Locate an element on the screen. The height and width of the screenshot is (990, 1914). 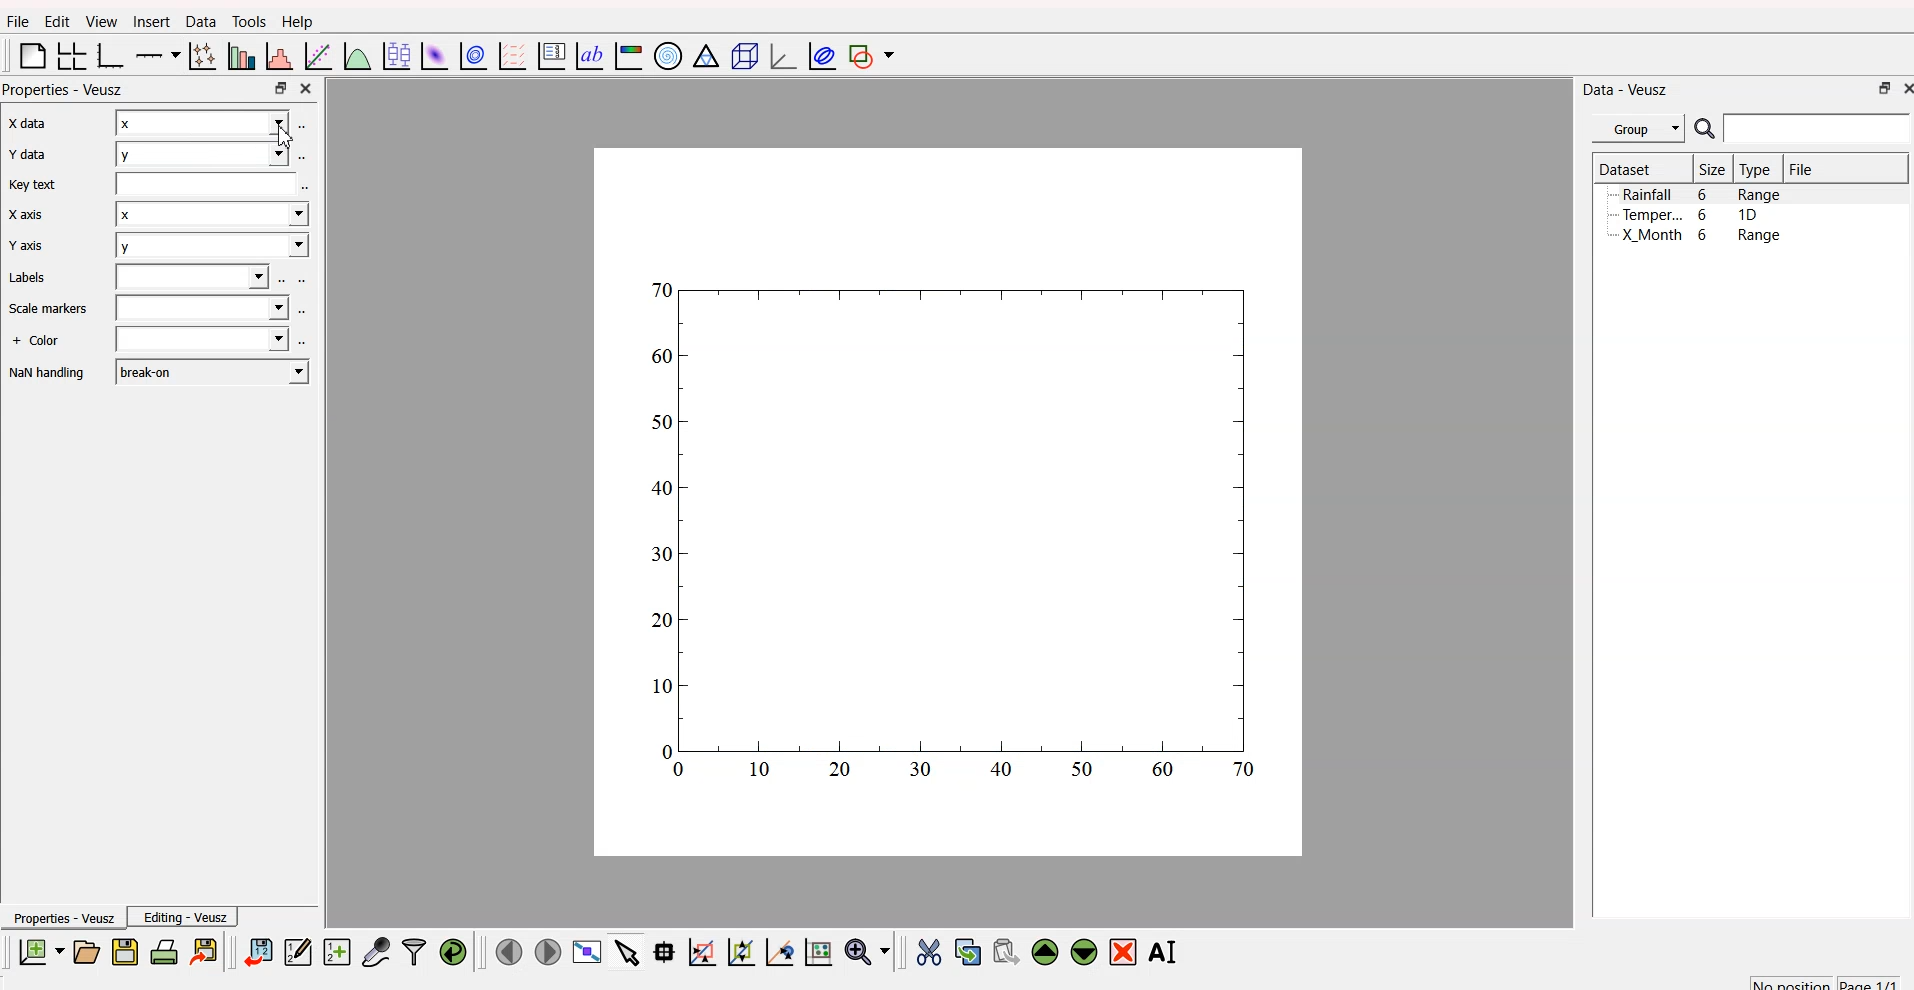
File is located at coordinates (1803, 169).